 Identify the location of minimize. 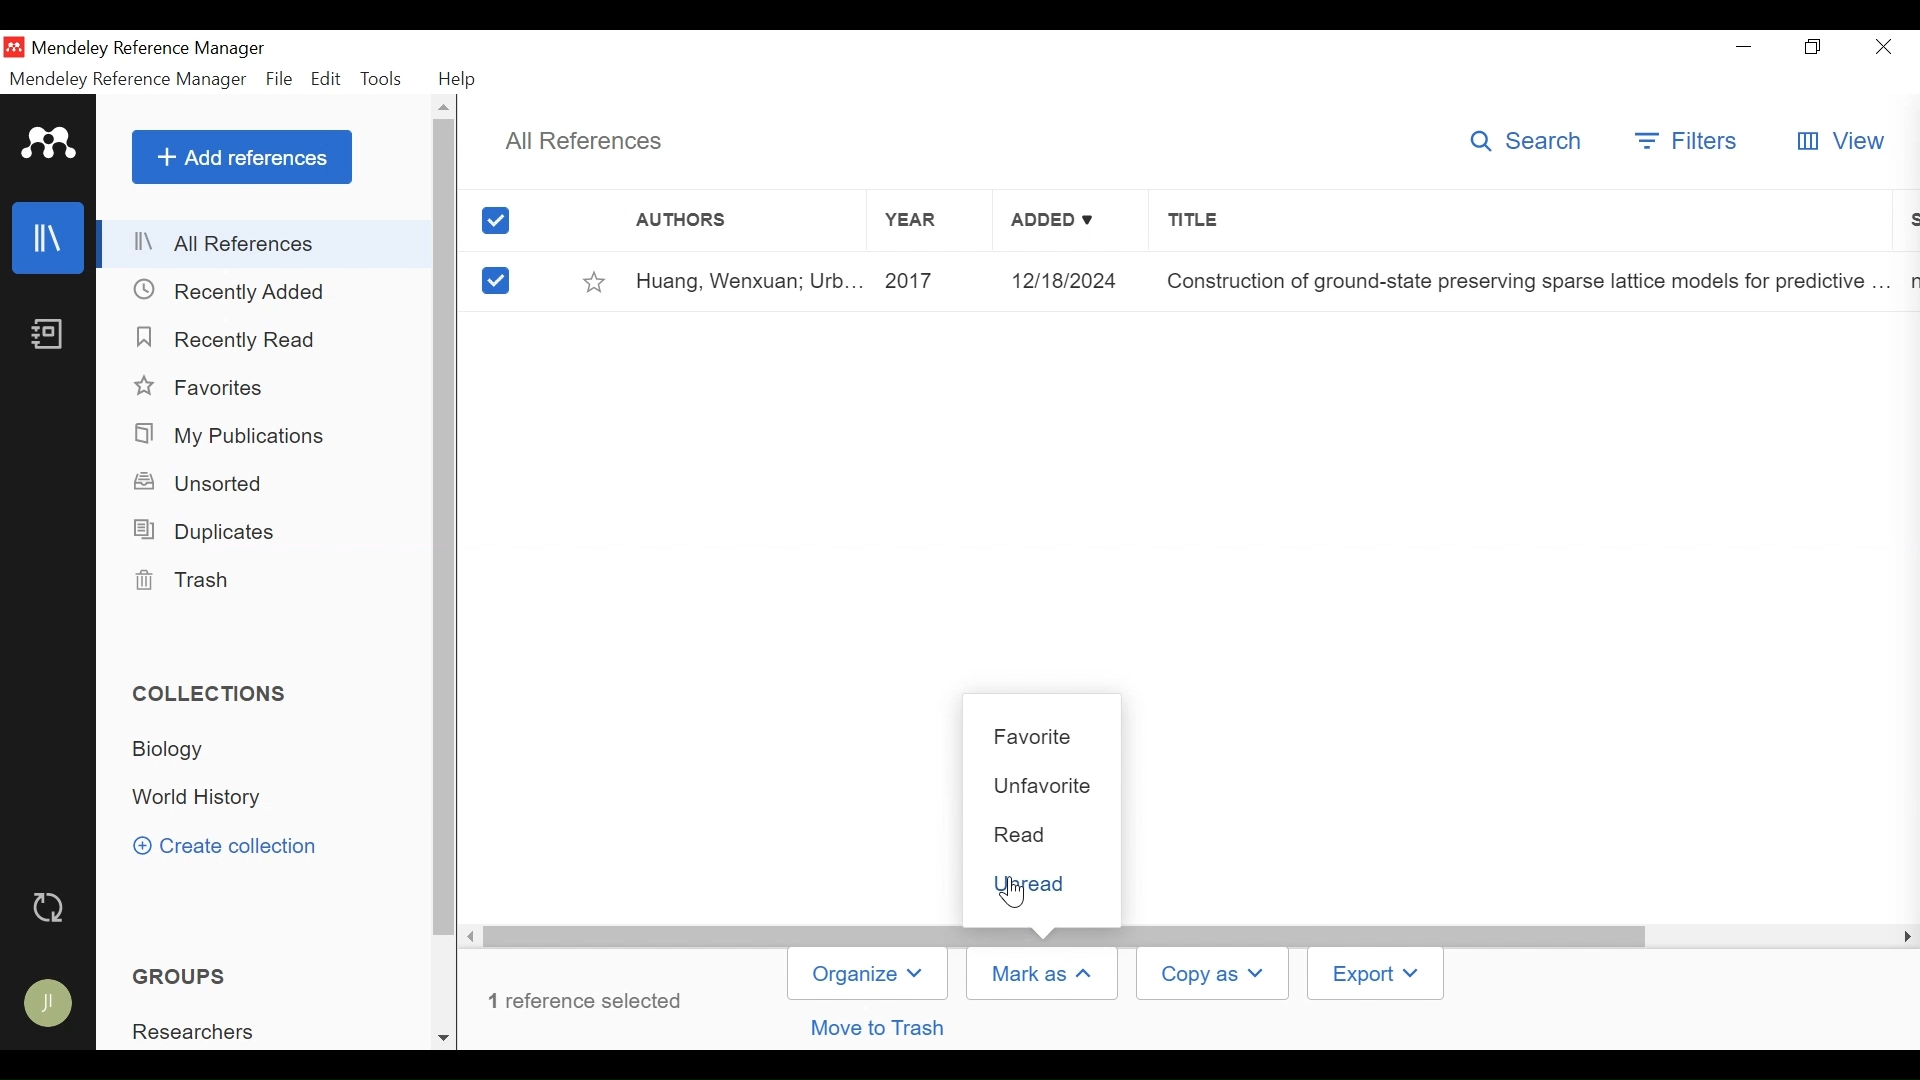
(1745, 44).